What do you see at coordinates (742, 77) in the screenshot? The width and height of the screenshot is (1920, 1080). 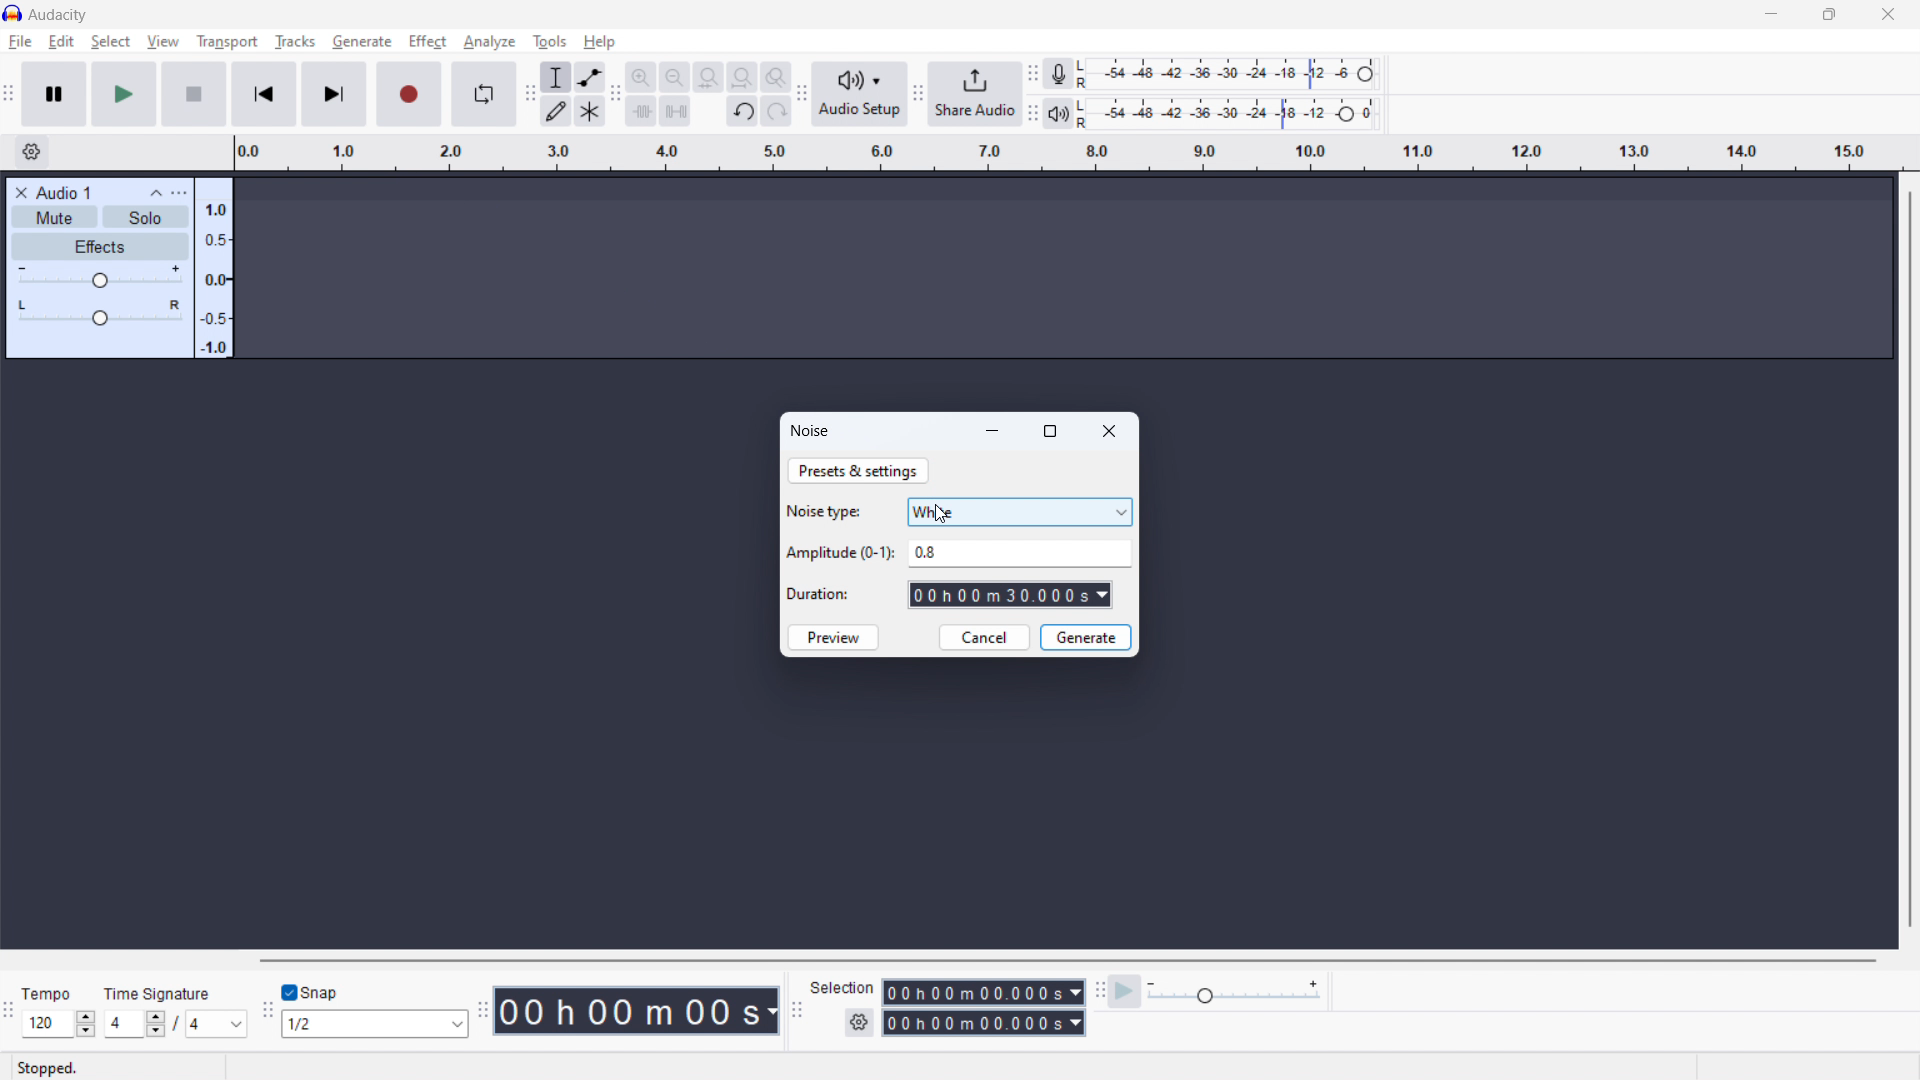 I see `fit project to width` at bounding box center [742, 77].